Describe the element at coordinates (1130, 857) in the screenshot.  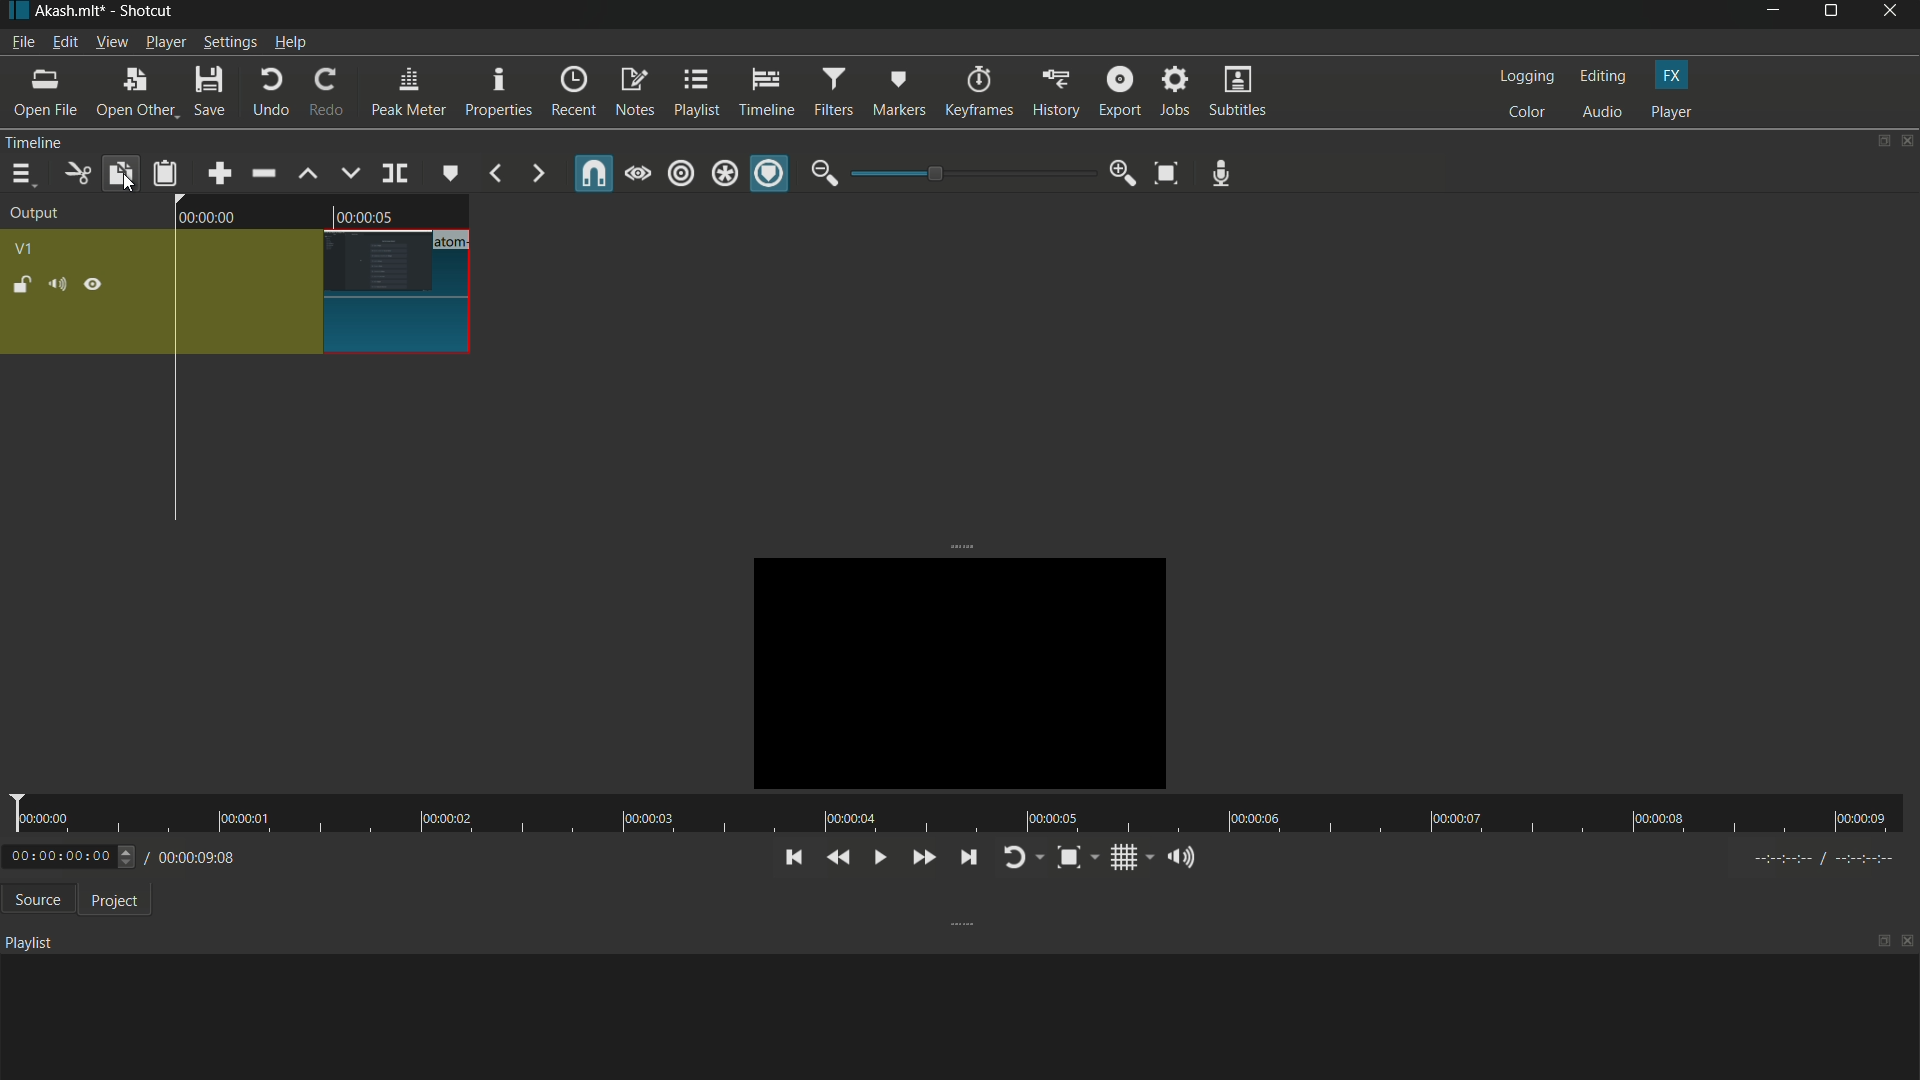
I see `toggle grid` at that location.